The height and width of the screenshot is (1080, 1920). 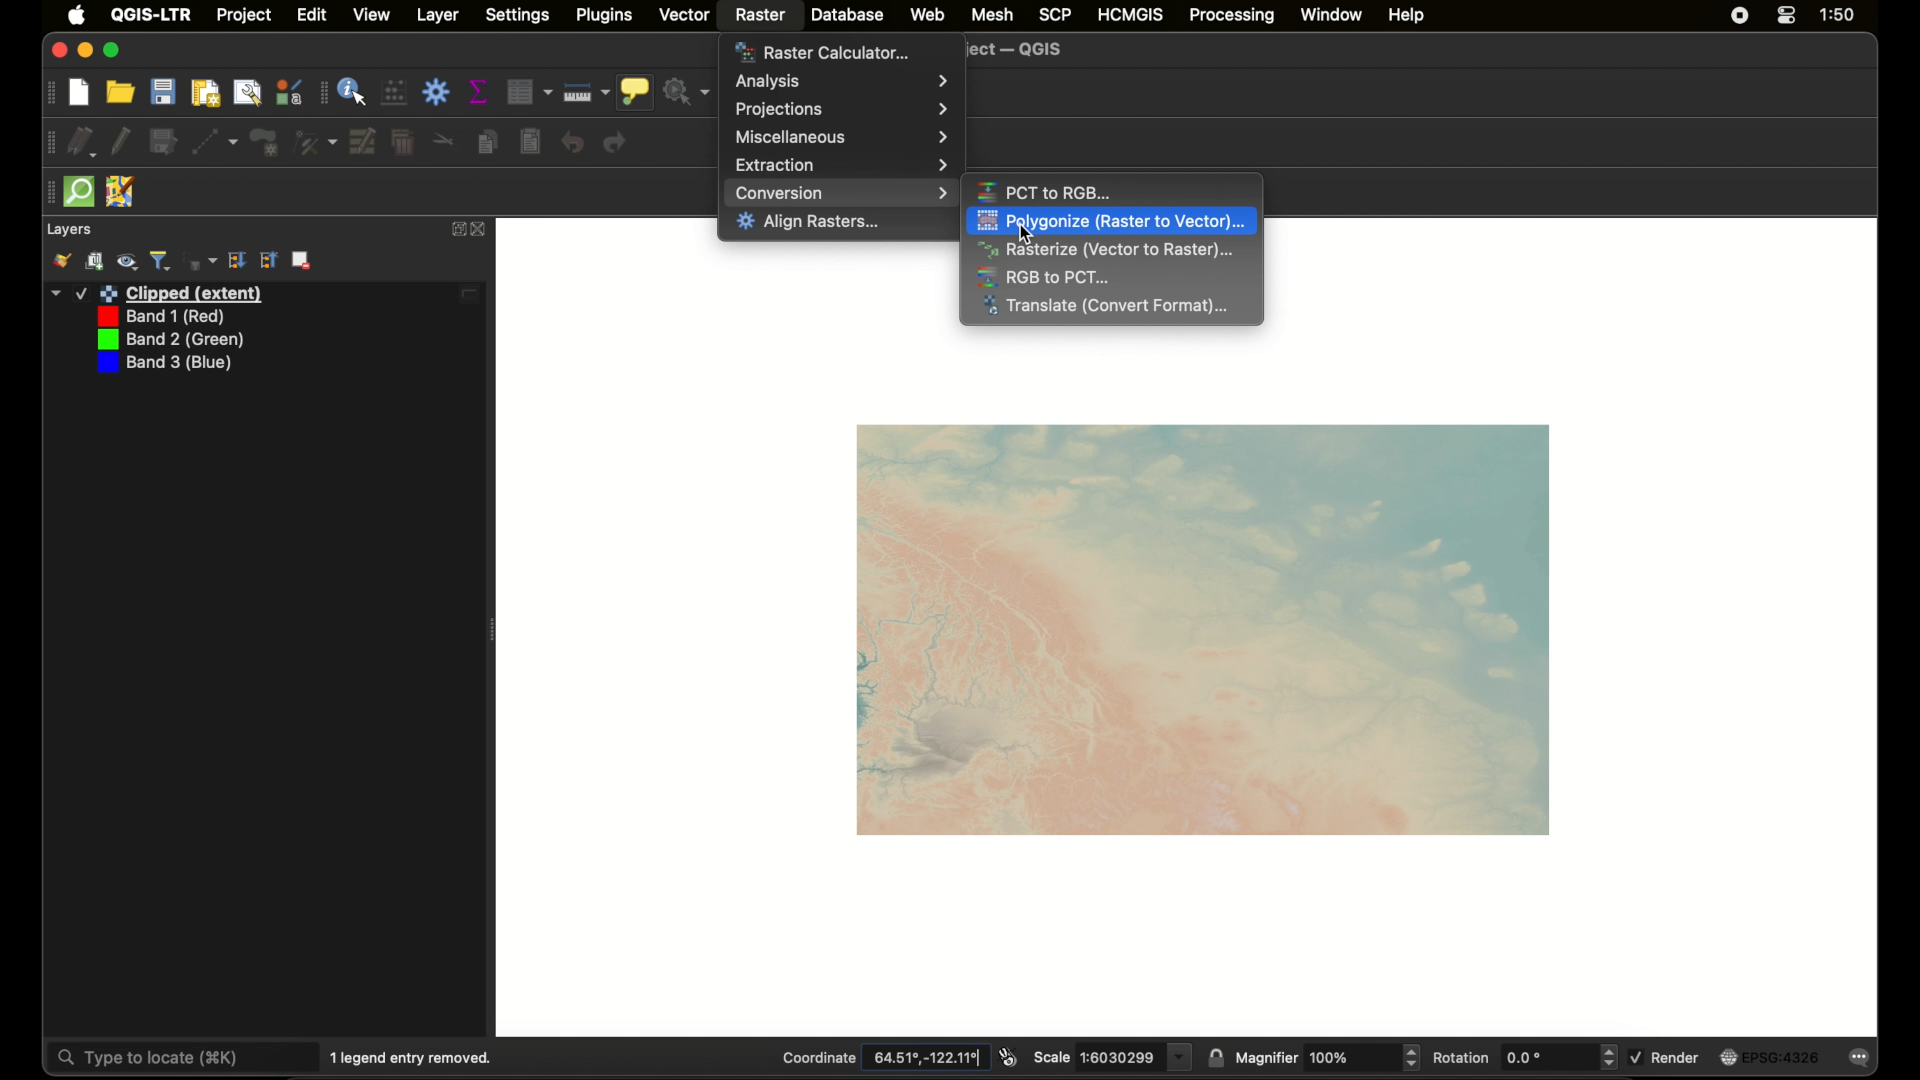 What do you see at coordinates (479, 91) in the screenshot?
I see `show statistical summary` at bounding box center [479, 91].